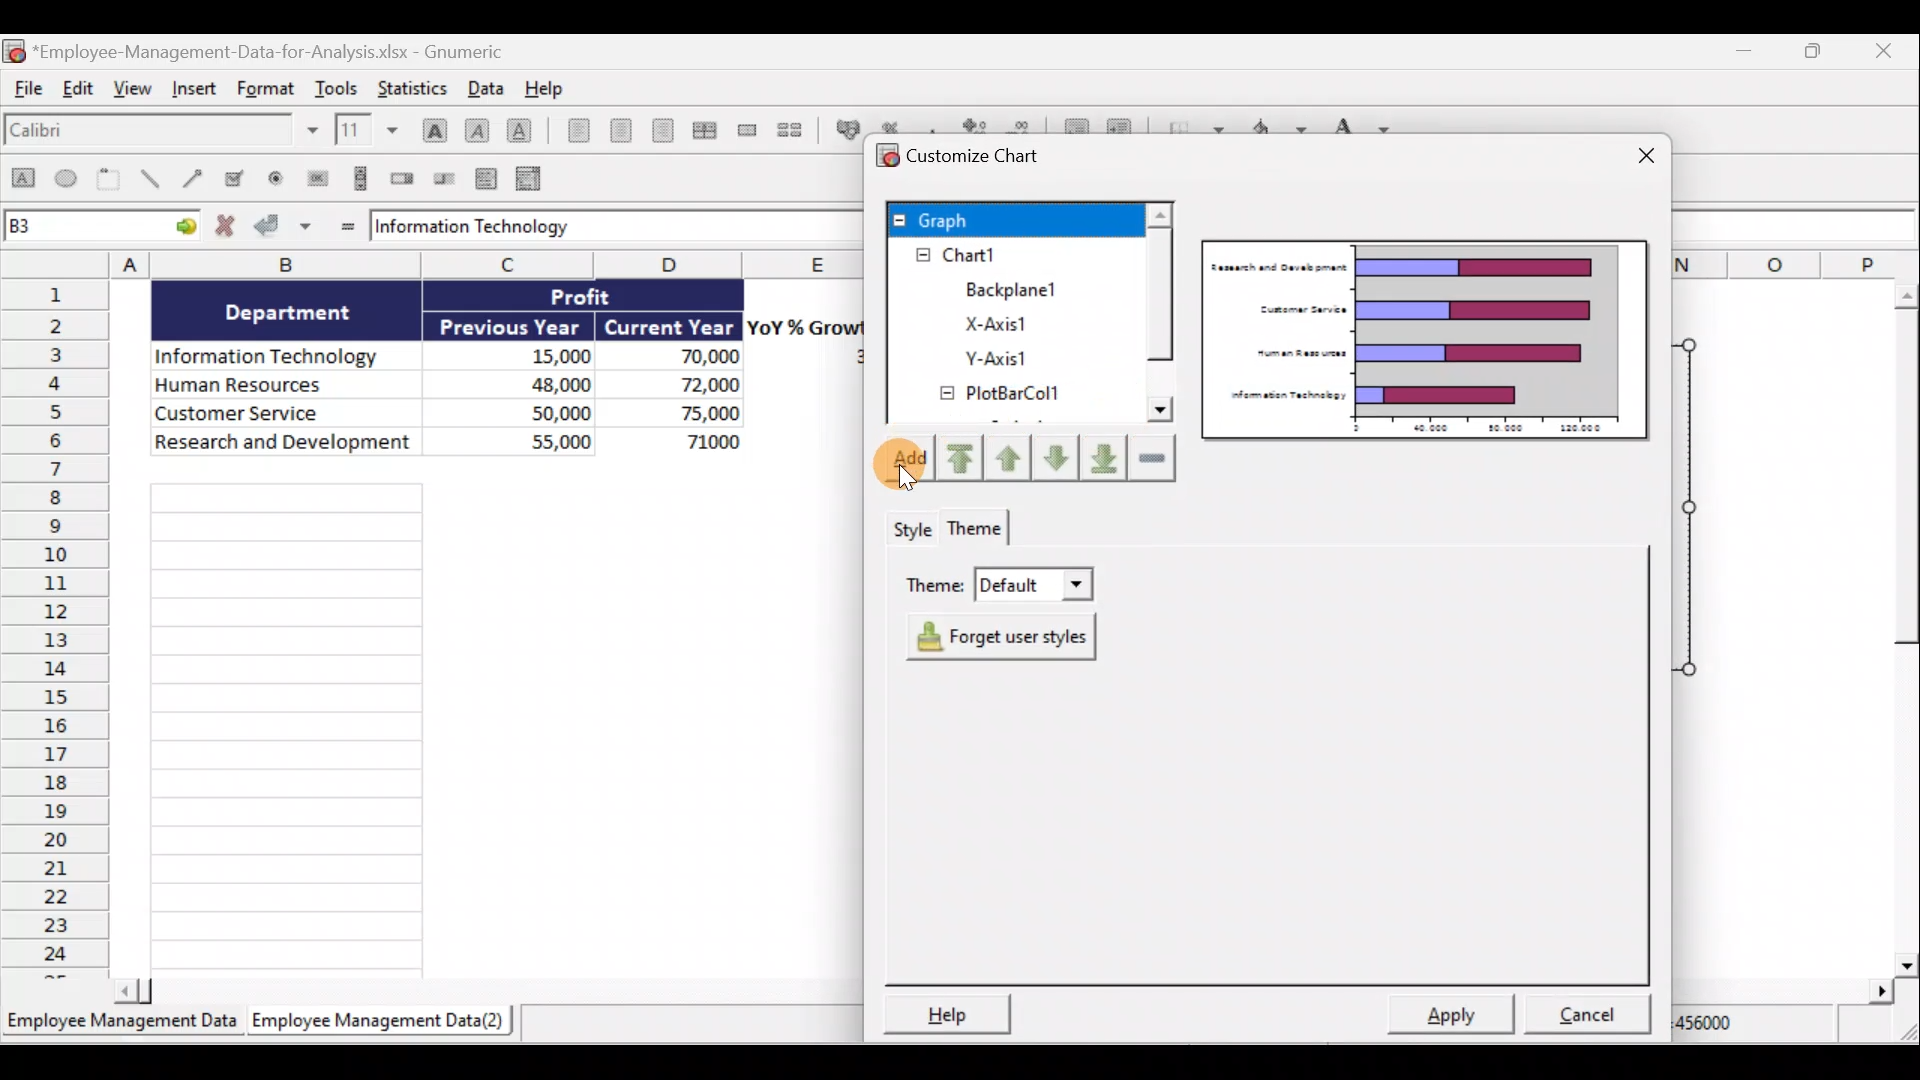  What do you see at coordinates (992, 358) in the screenshot?
I see `Y-axis1` at bounding box center [992, 358].